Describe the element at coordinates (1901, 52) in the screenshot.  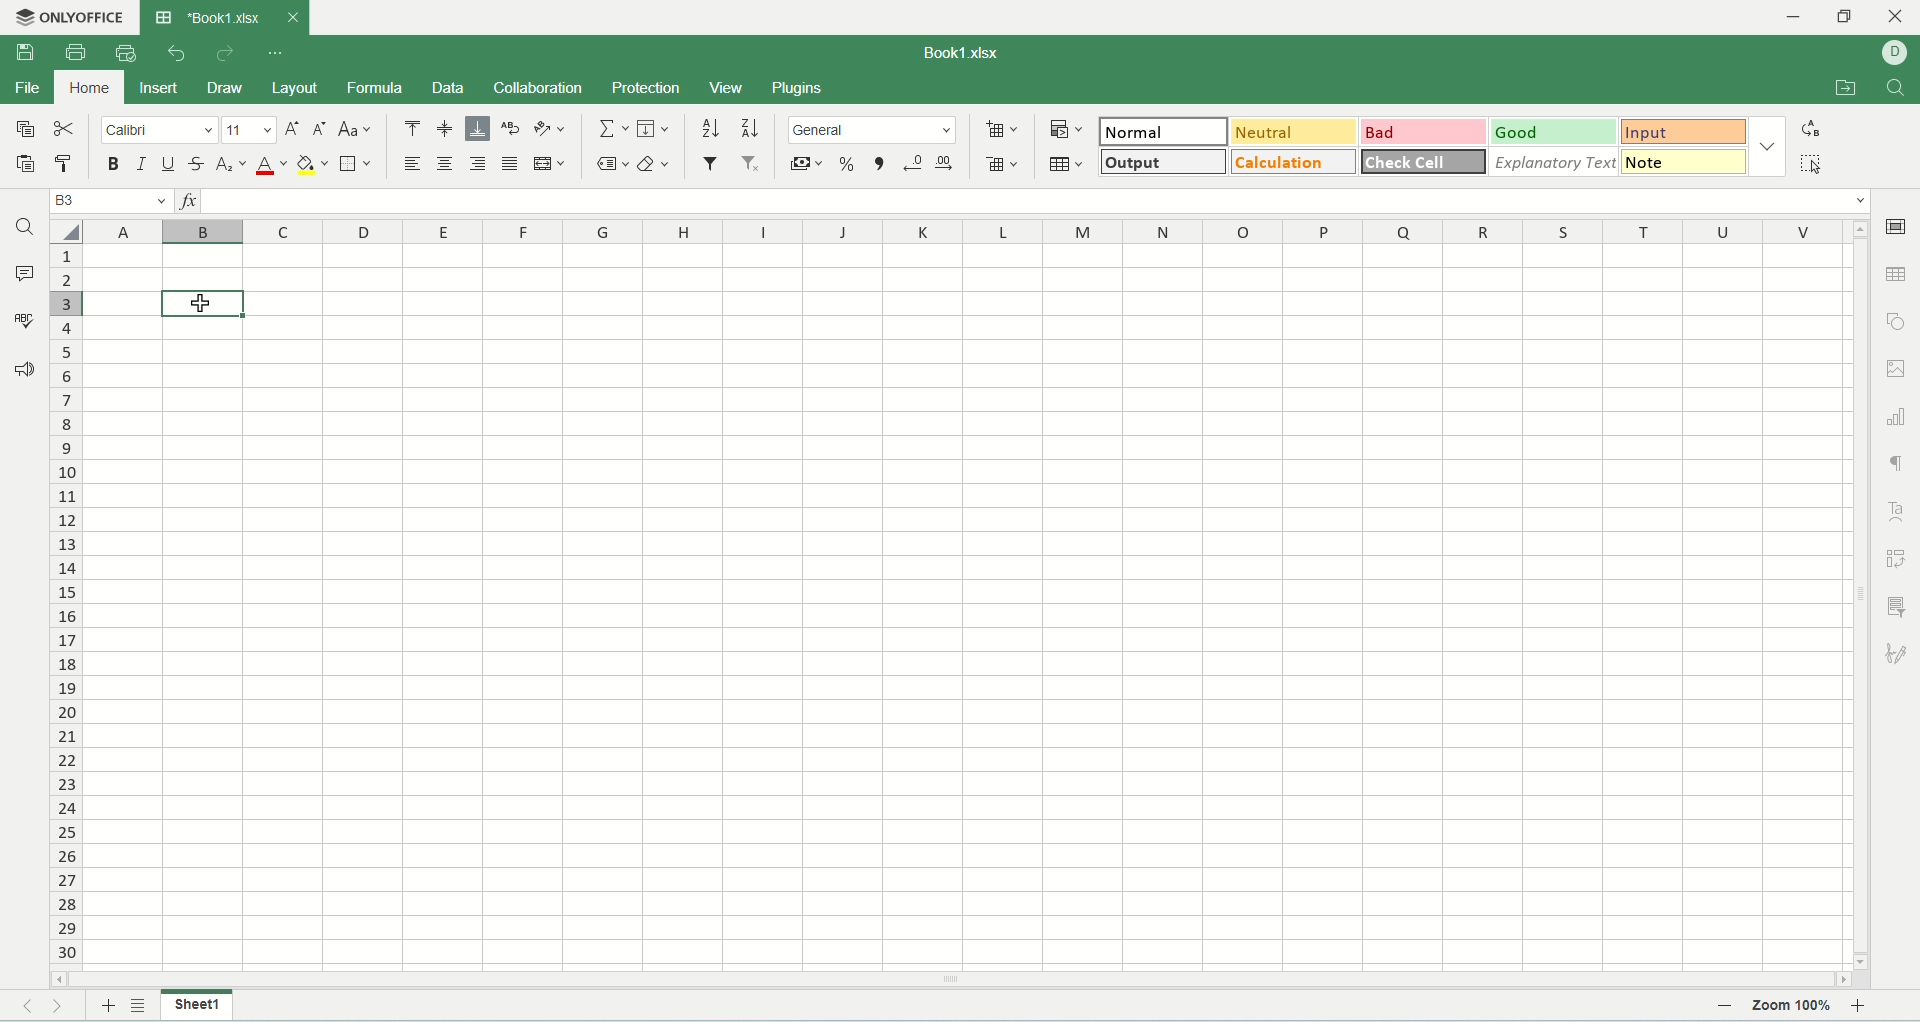
I see `username` at that location.